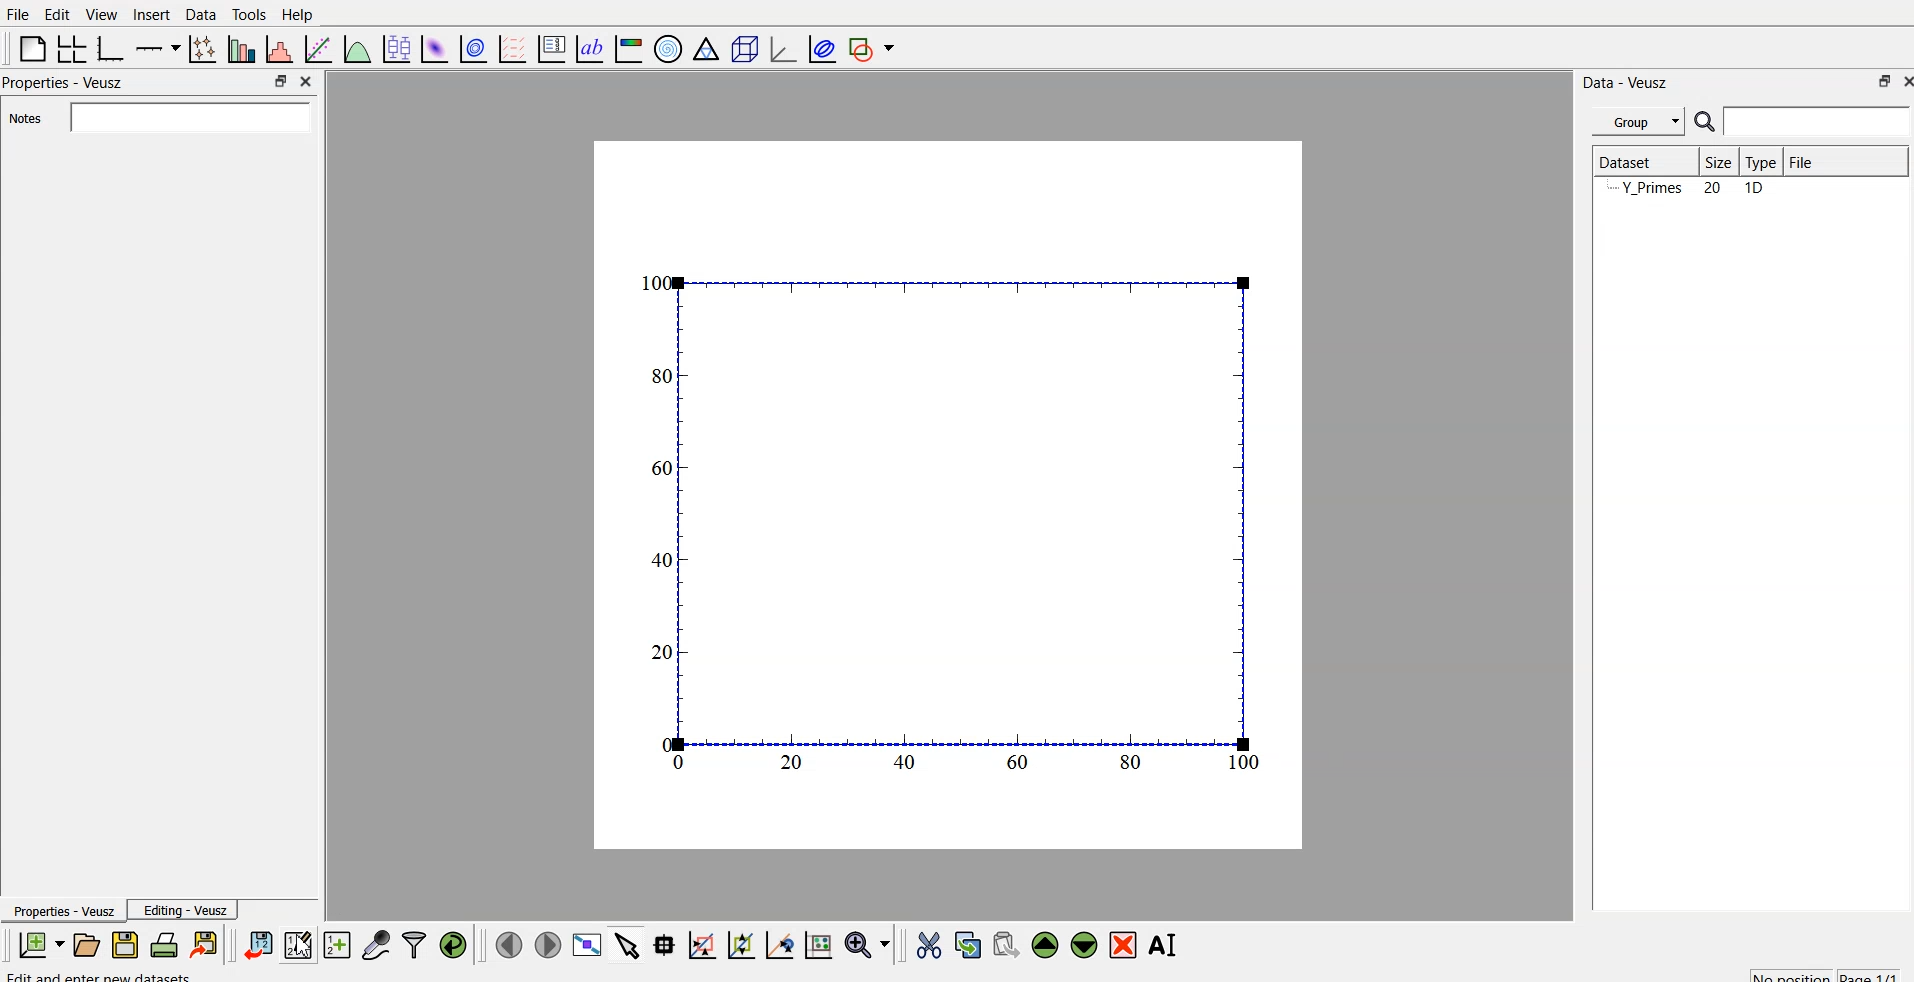 The width and height of the screenshot is (1914, 982). Describe the element at coordinates (208, 944) in the screenshot. I see `export to graphics format` at that location.